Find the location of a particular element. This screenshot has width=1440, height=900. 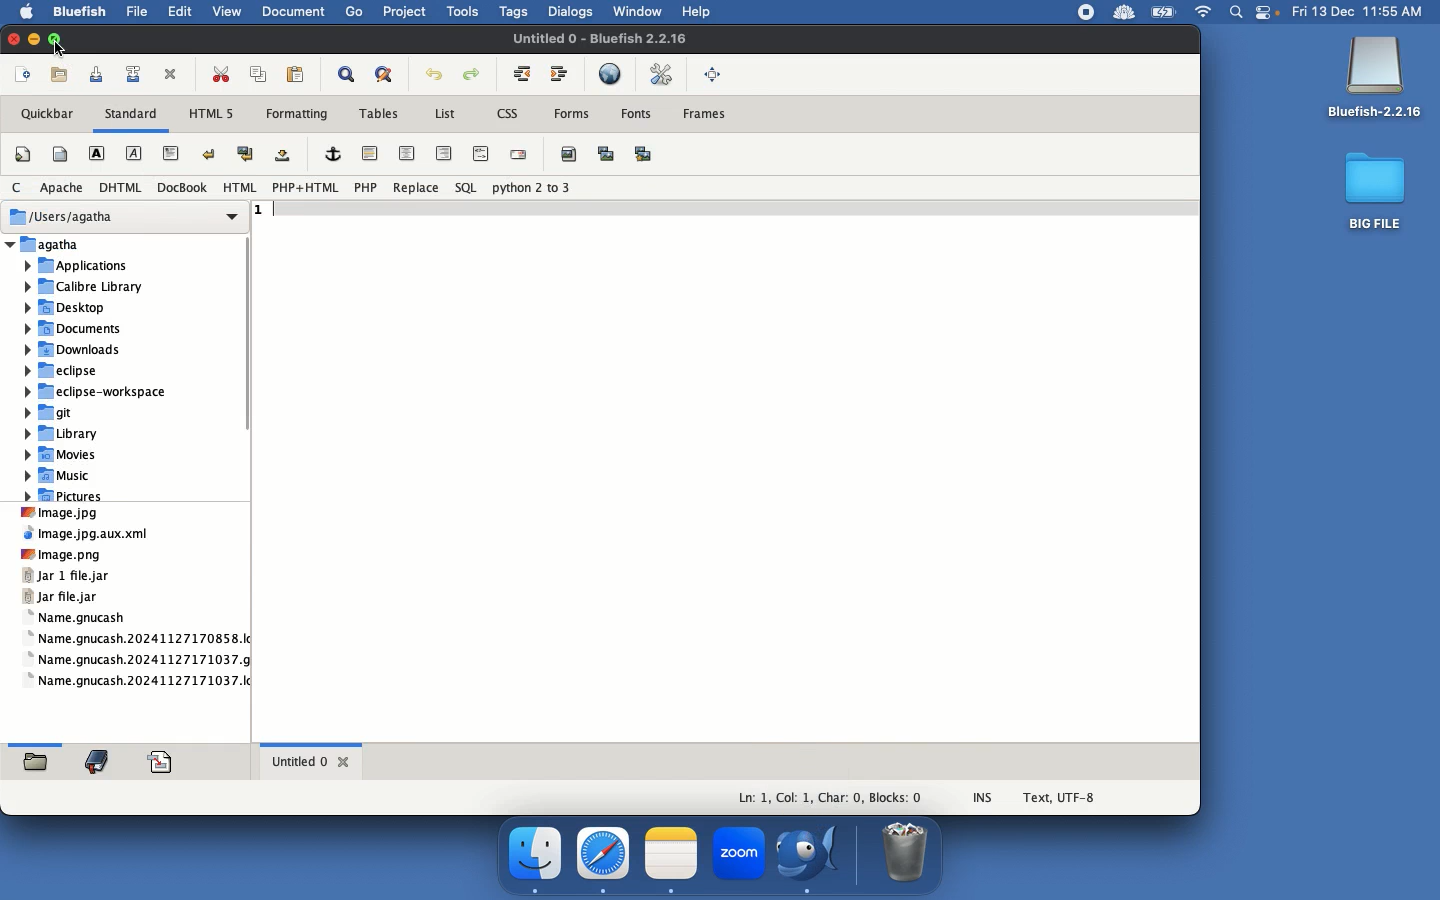

Hyperlink is located at coordinates (336, 155).